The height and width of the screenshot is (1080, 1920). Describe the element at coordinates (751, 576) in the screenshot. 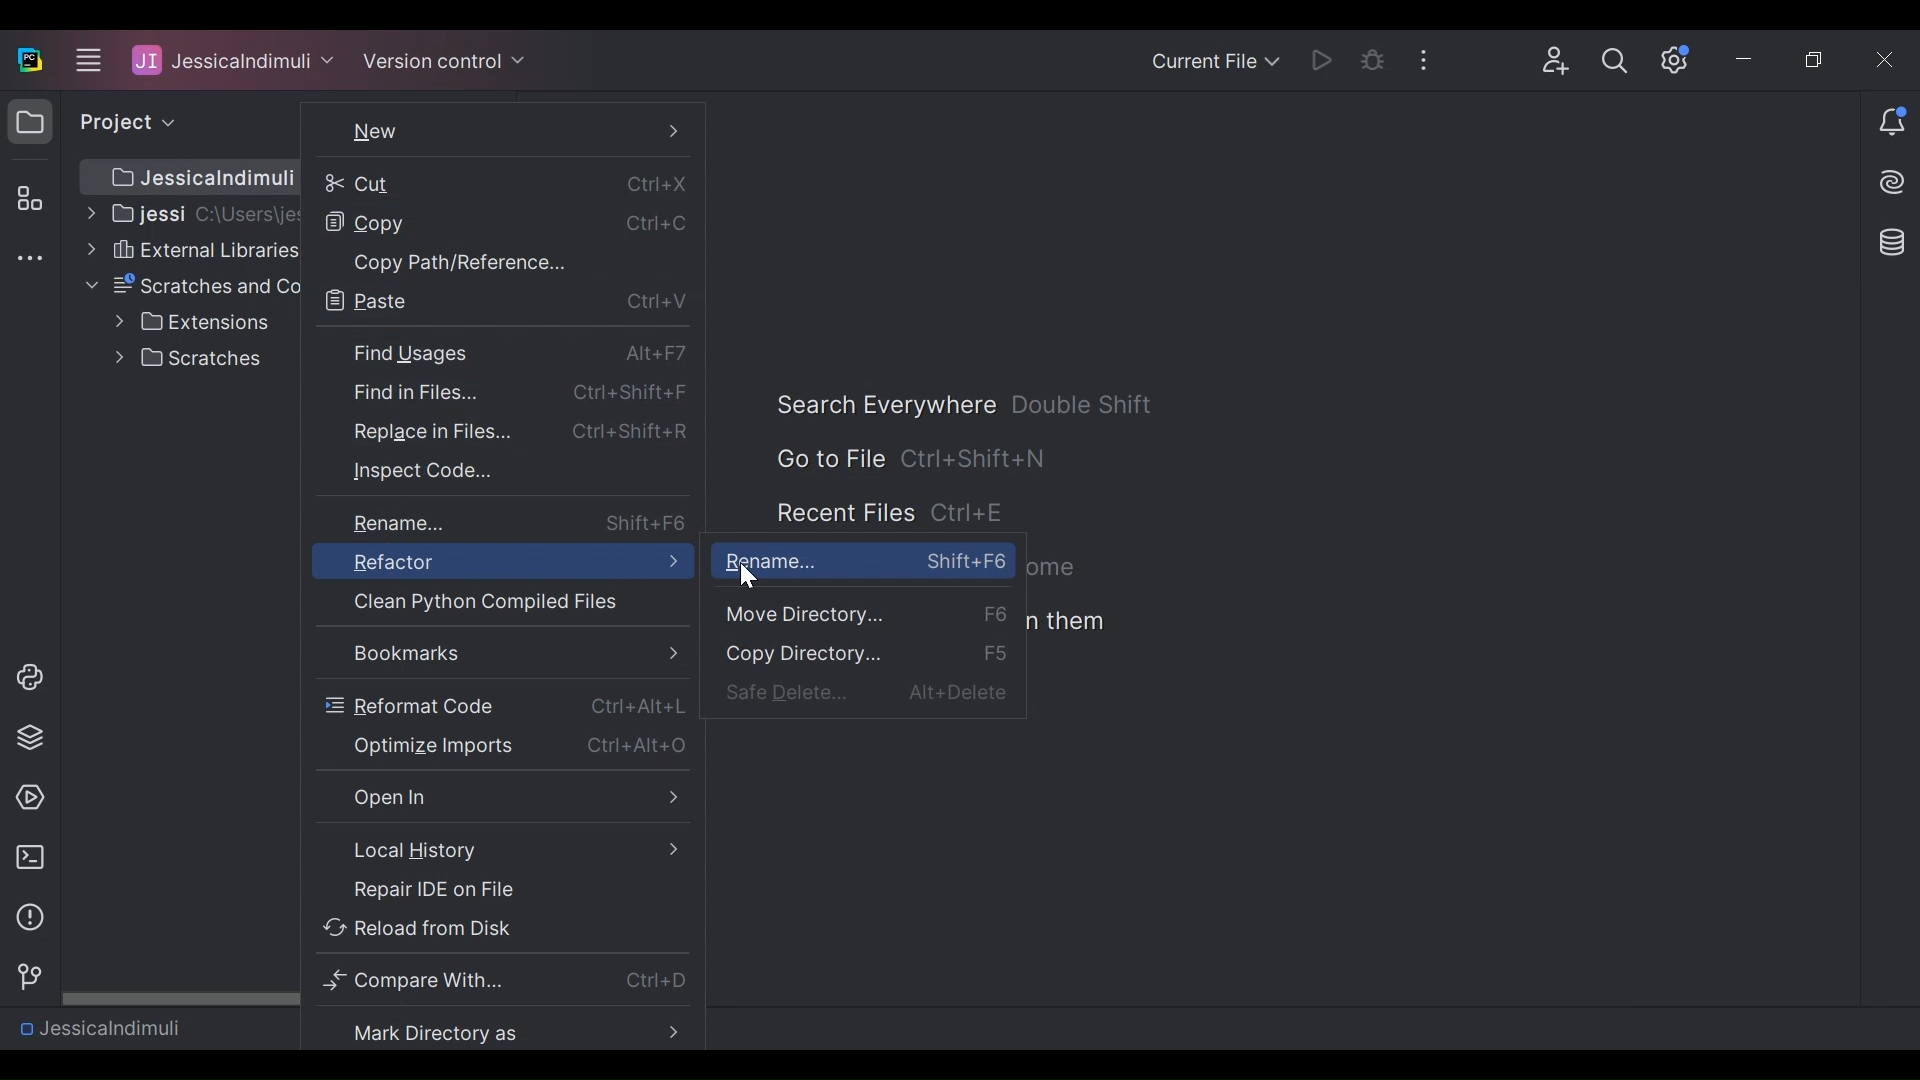

I see `Cursor` at that location.